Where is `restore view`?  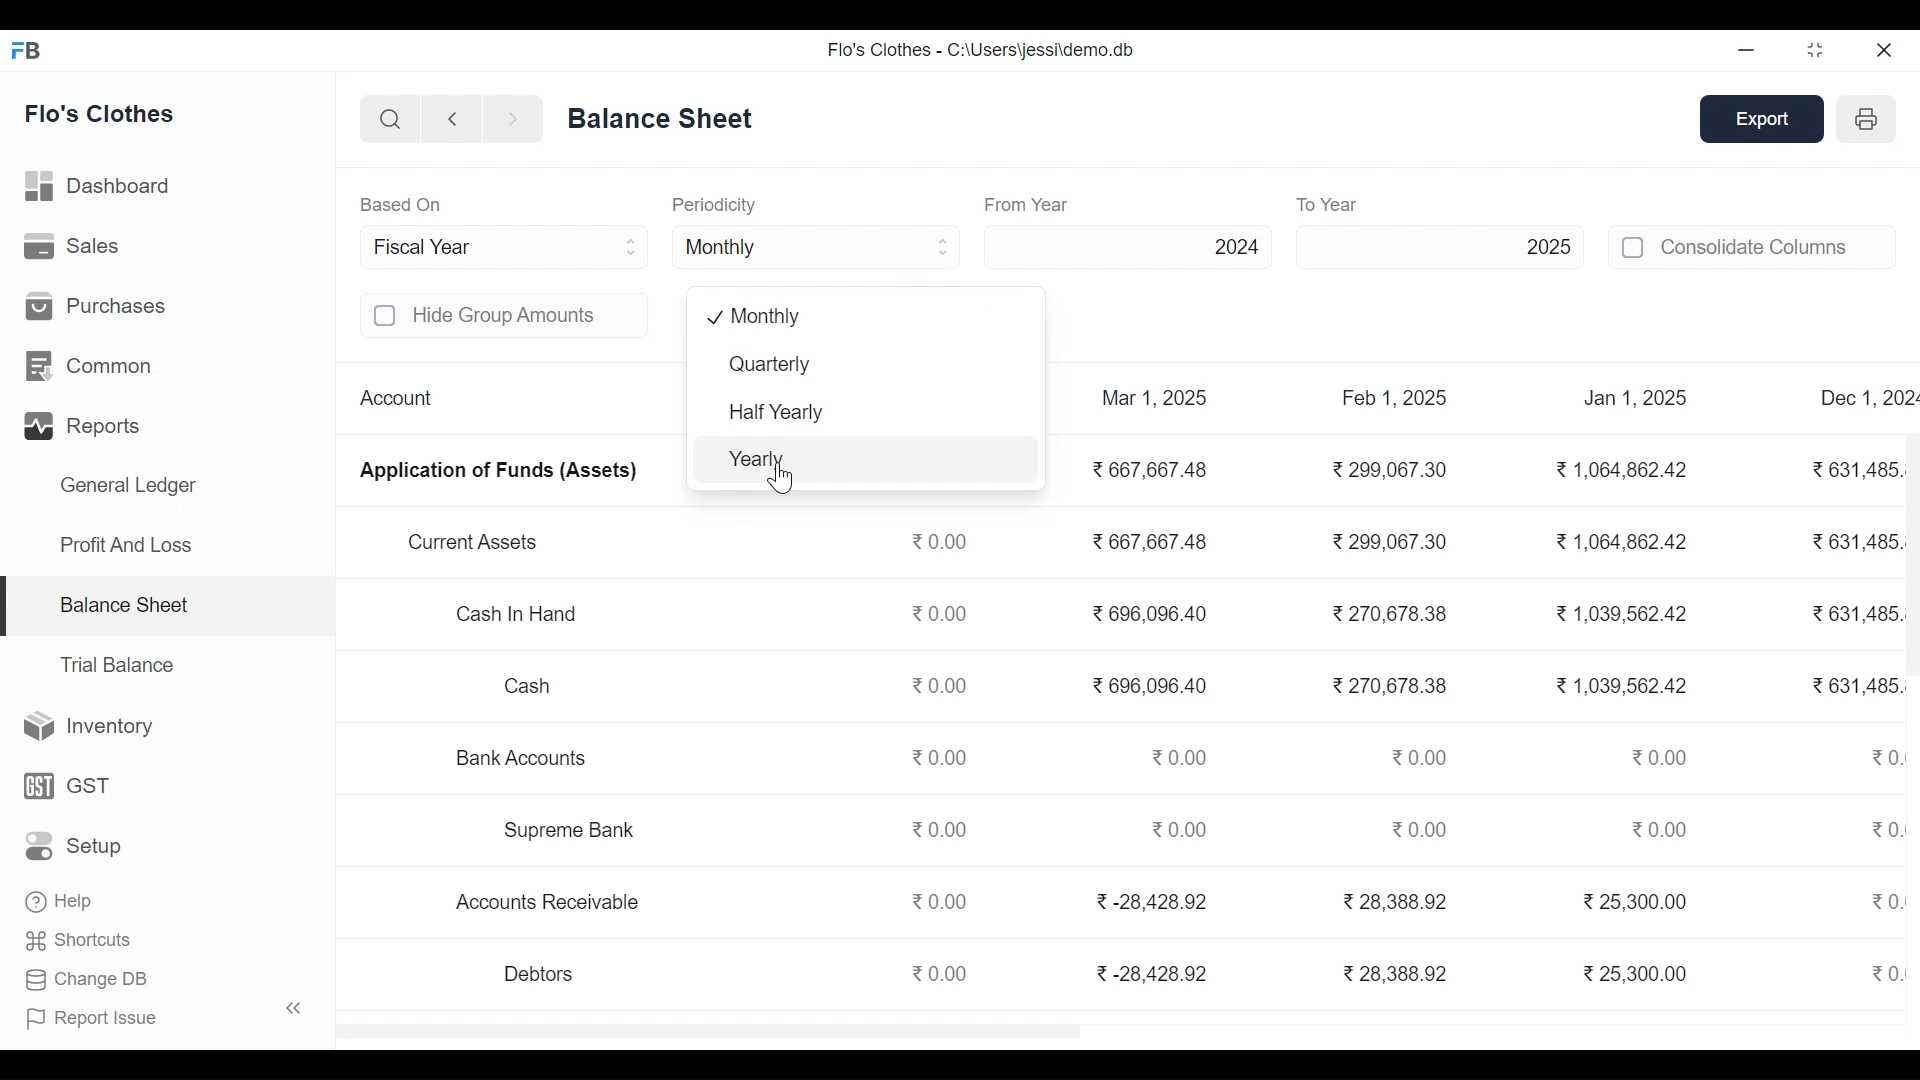
restore view is located at coordinates (1817, 51).